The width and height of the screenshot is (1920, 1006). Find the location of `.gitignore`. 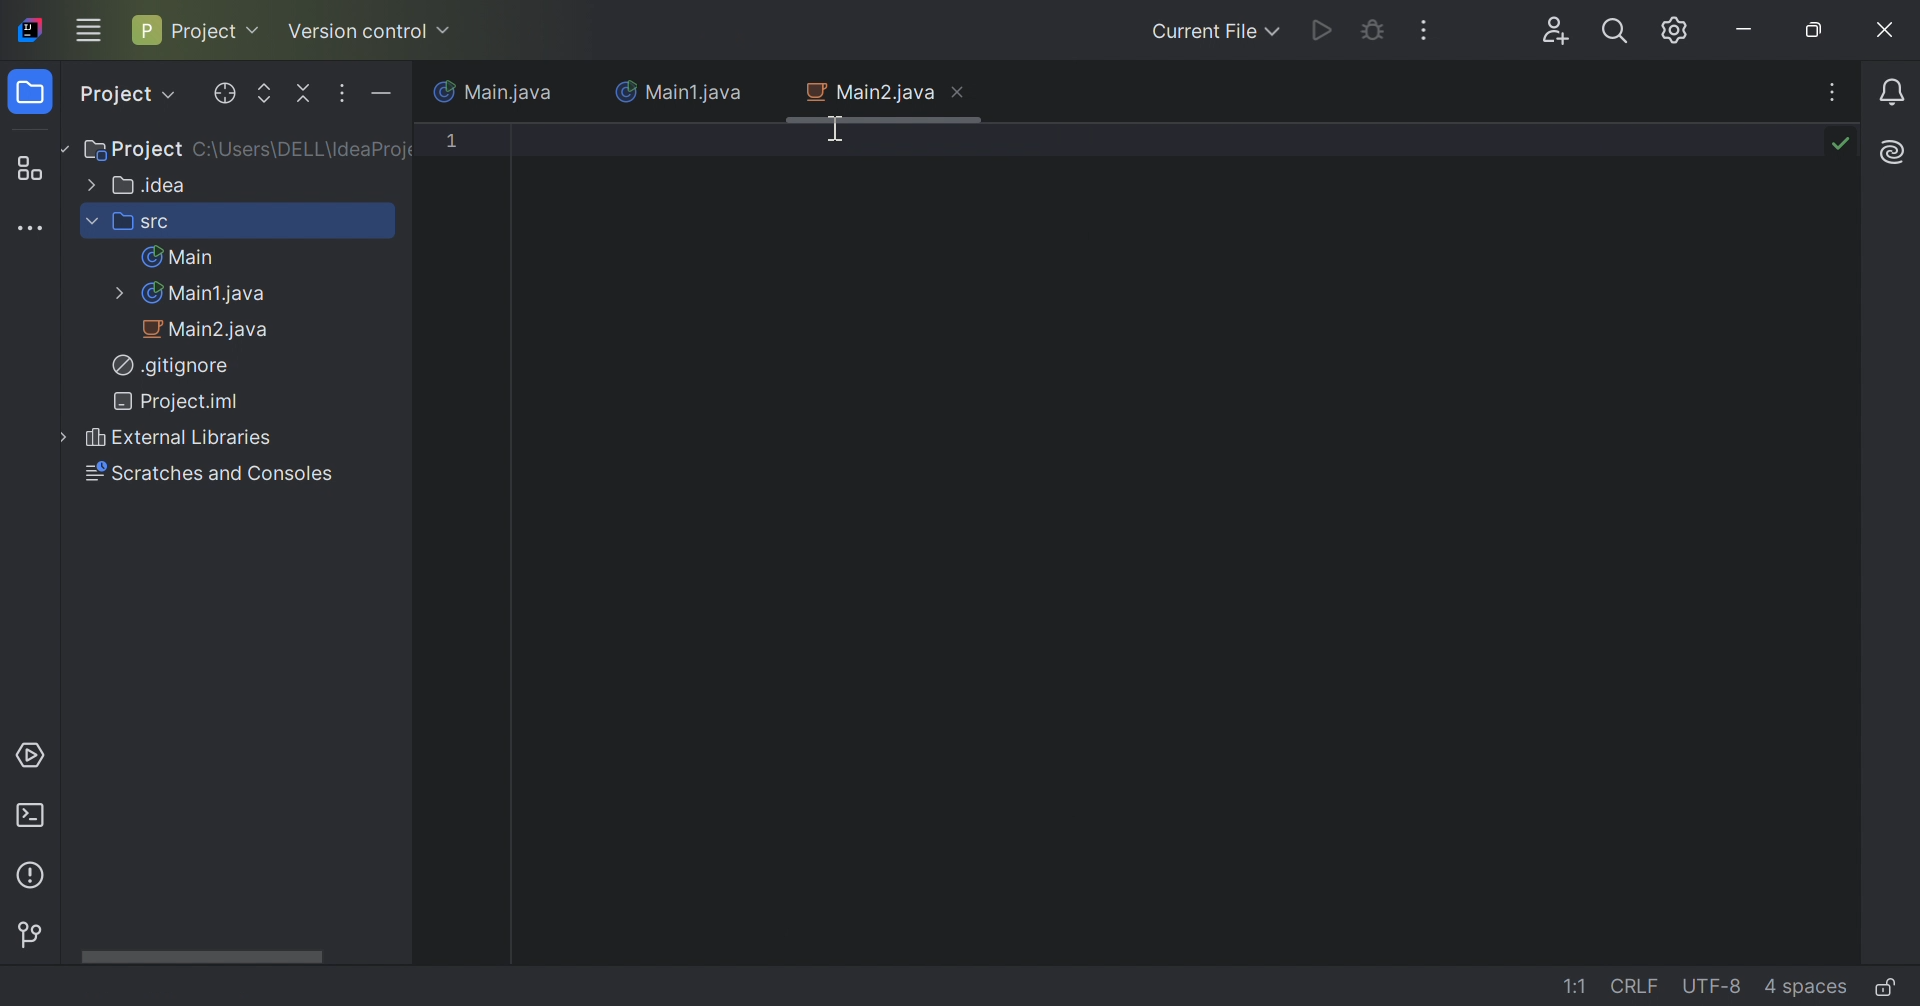

.gitignore is located at coordinates (171, 364).